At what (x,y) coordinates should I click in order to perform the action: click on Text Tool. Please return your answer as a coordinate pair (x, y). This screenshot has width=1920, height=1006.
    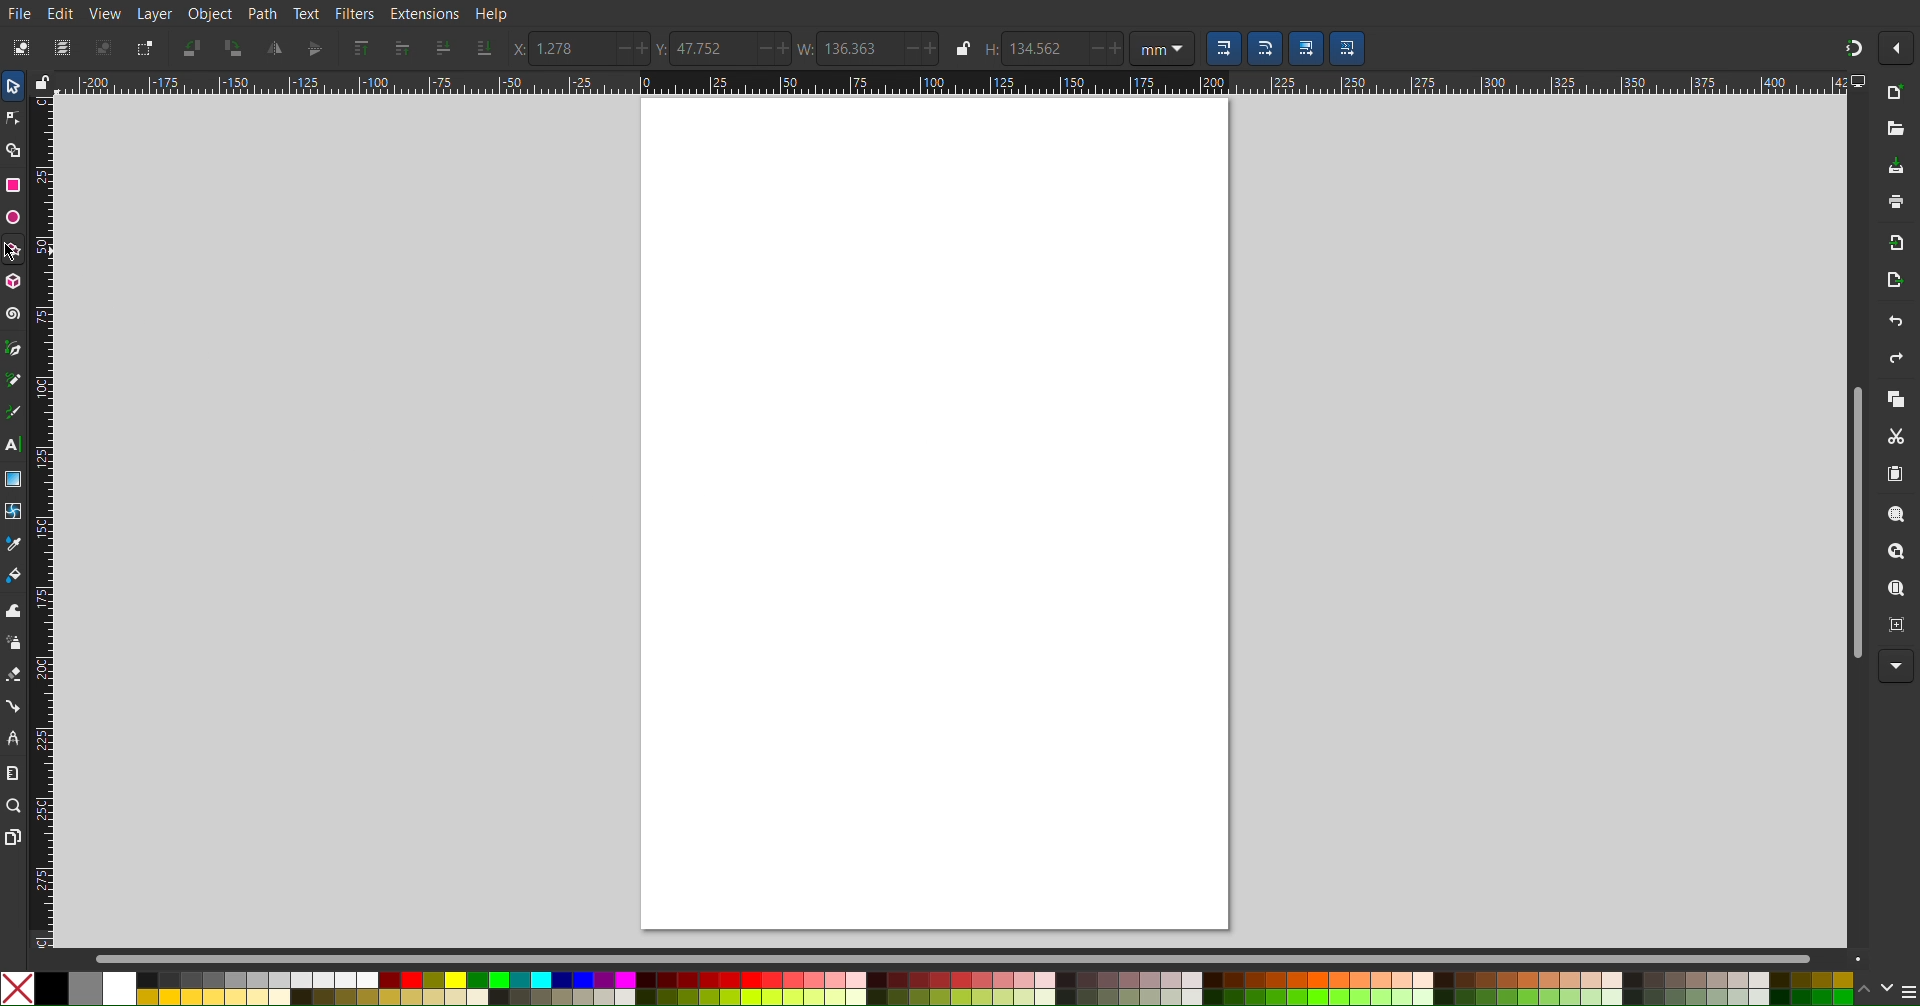
    Looking at the image, I should click on (13, 445).